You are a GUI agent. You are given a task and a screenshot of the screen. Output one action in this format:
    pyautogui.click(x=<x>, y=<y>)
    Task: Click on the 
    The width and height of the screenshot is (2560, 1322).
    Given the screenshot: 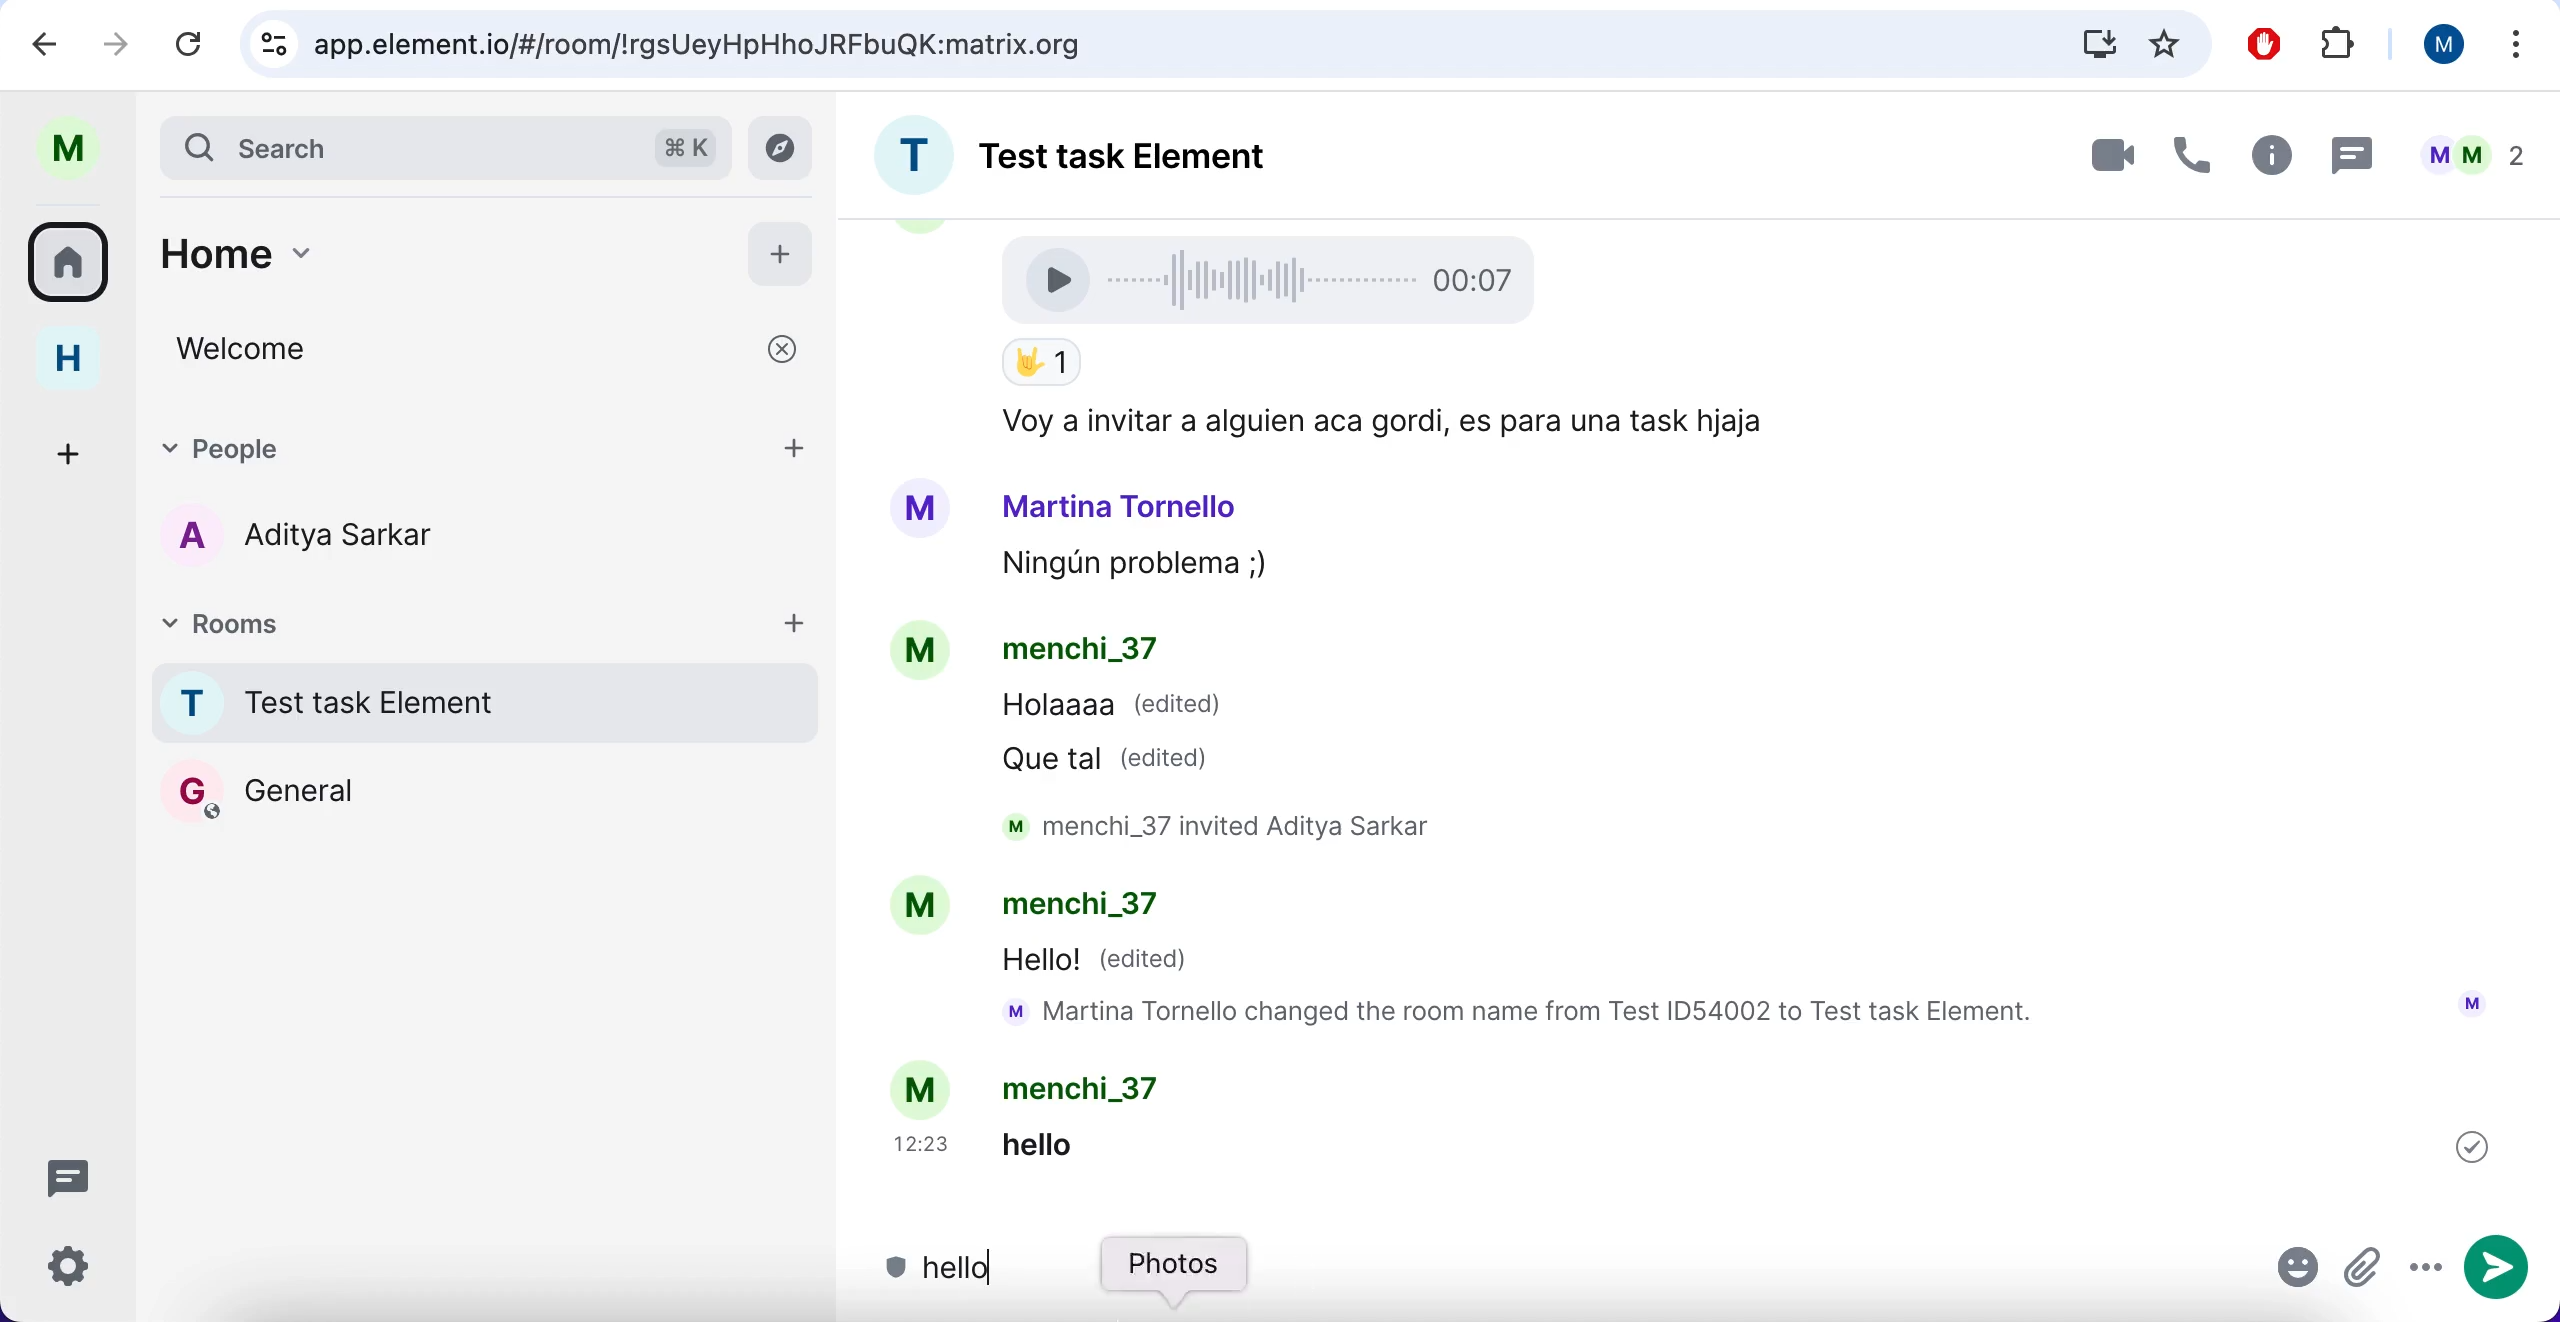 What is the action you would take?
    pyautogui.click(x=2472, y=1146)
    